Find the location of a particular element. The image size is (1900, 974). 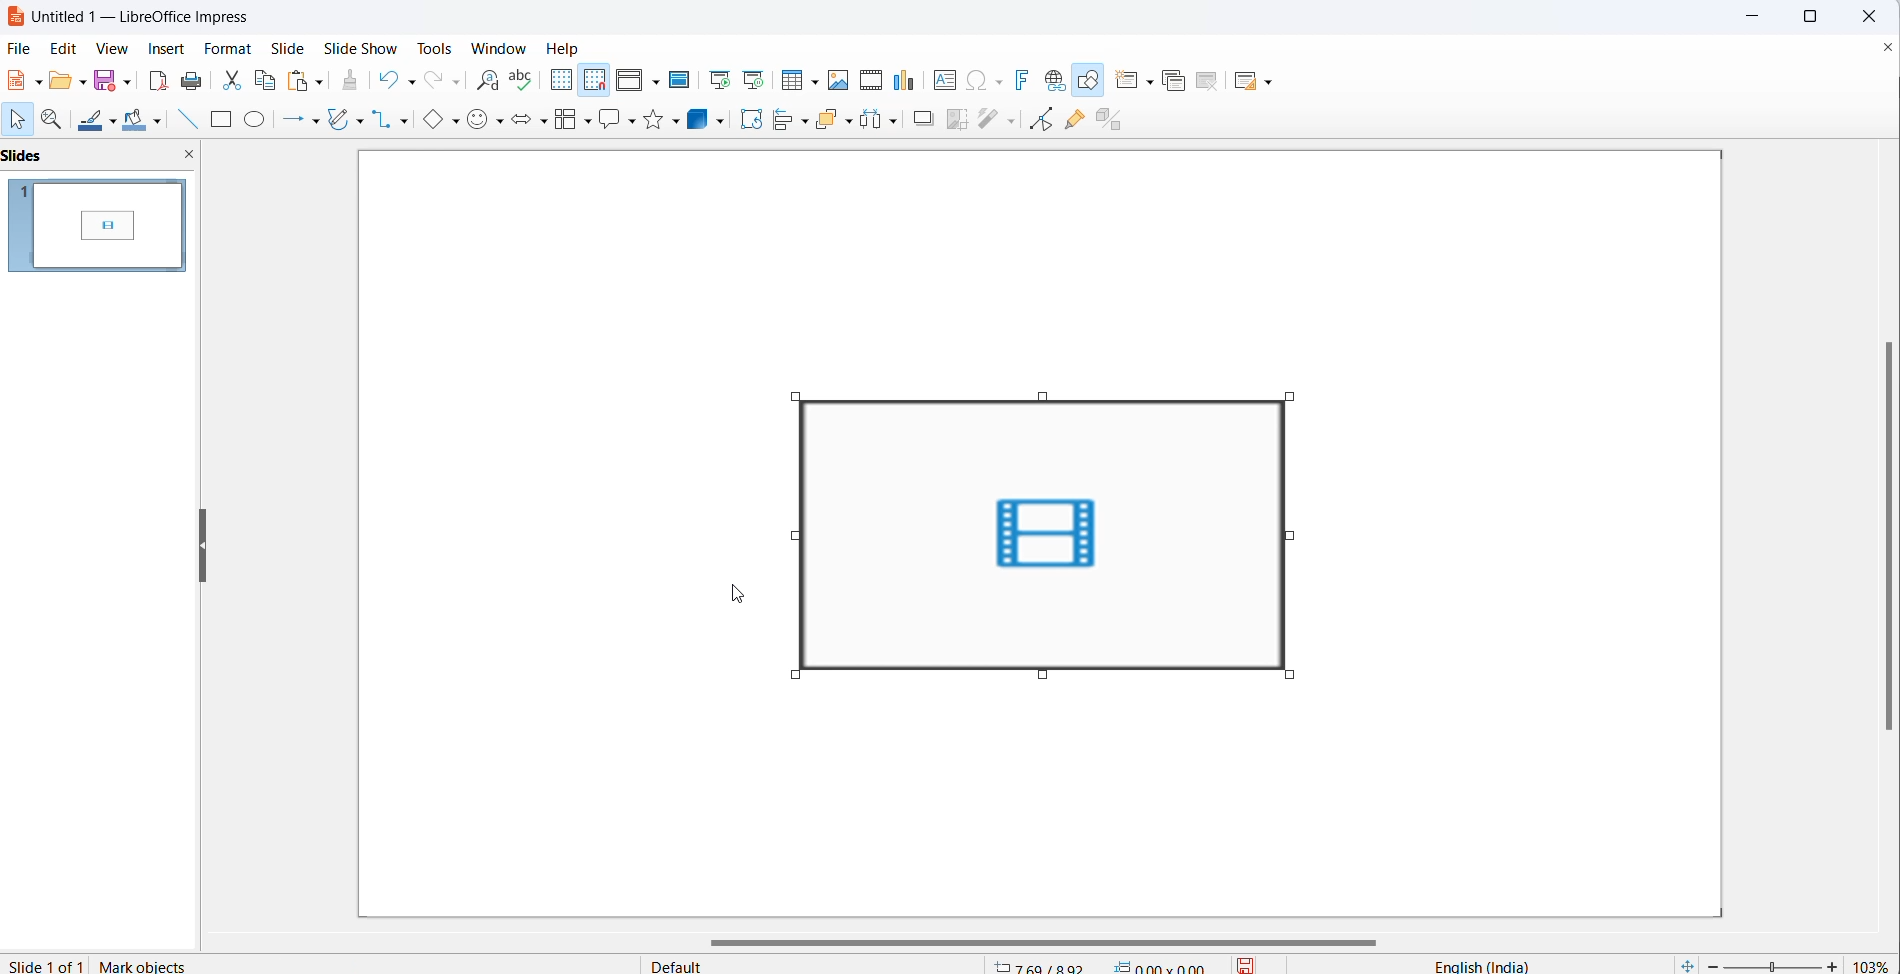

help is located at coordinates (566, 47).